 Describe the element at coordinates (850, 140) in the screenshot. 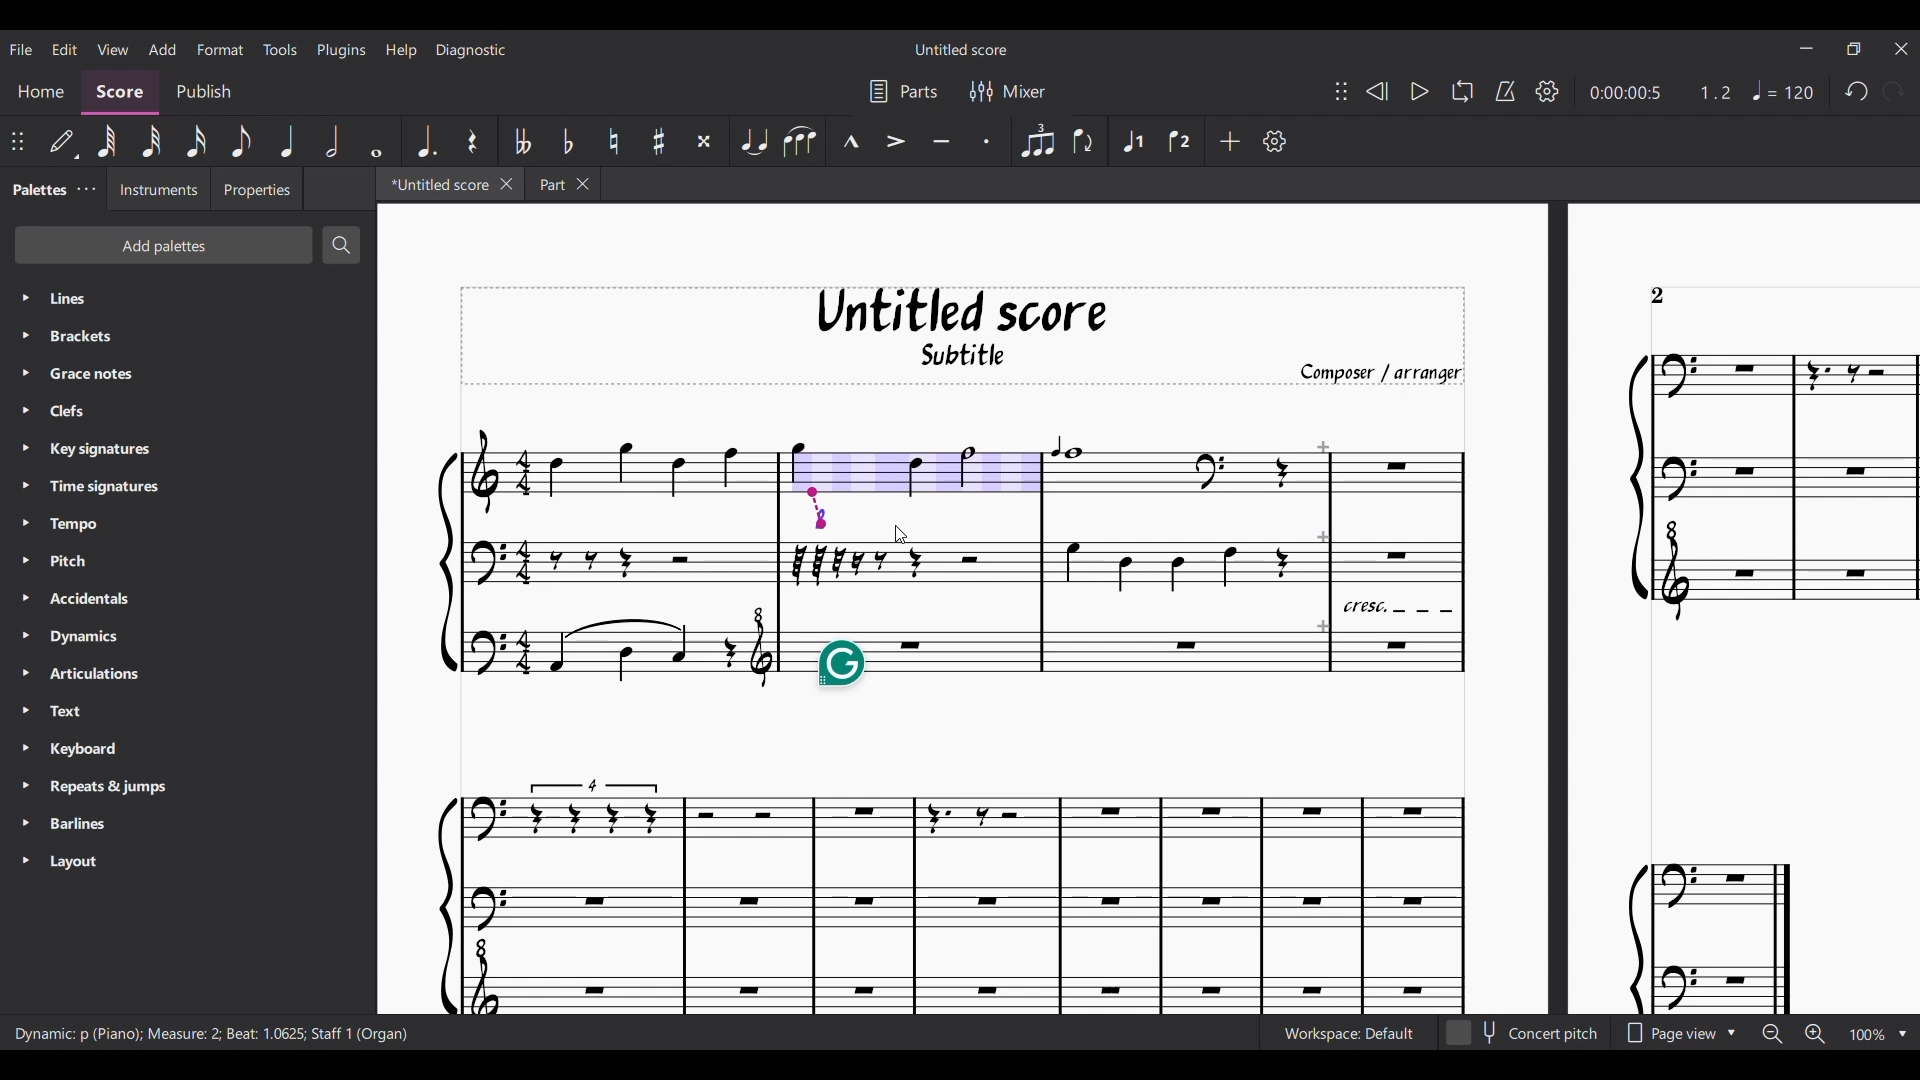

I see `Marcato` at that location.